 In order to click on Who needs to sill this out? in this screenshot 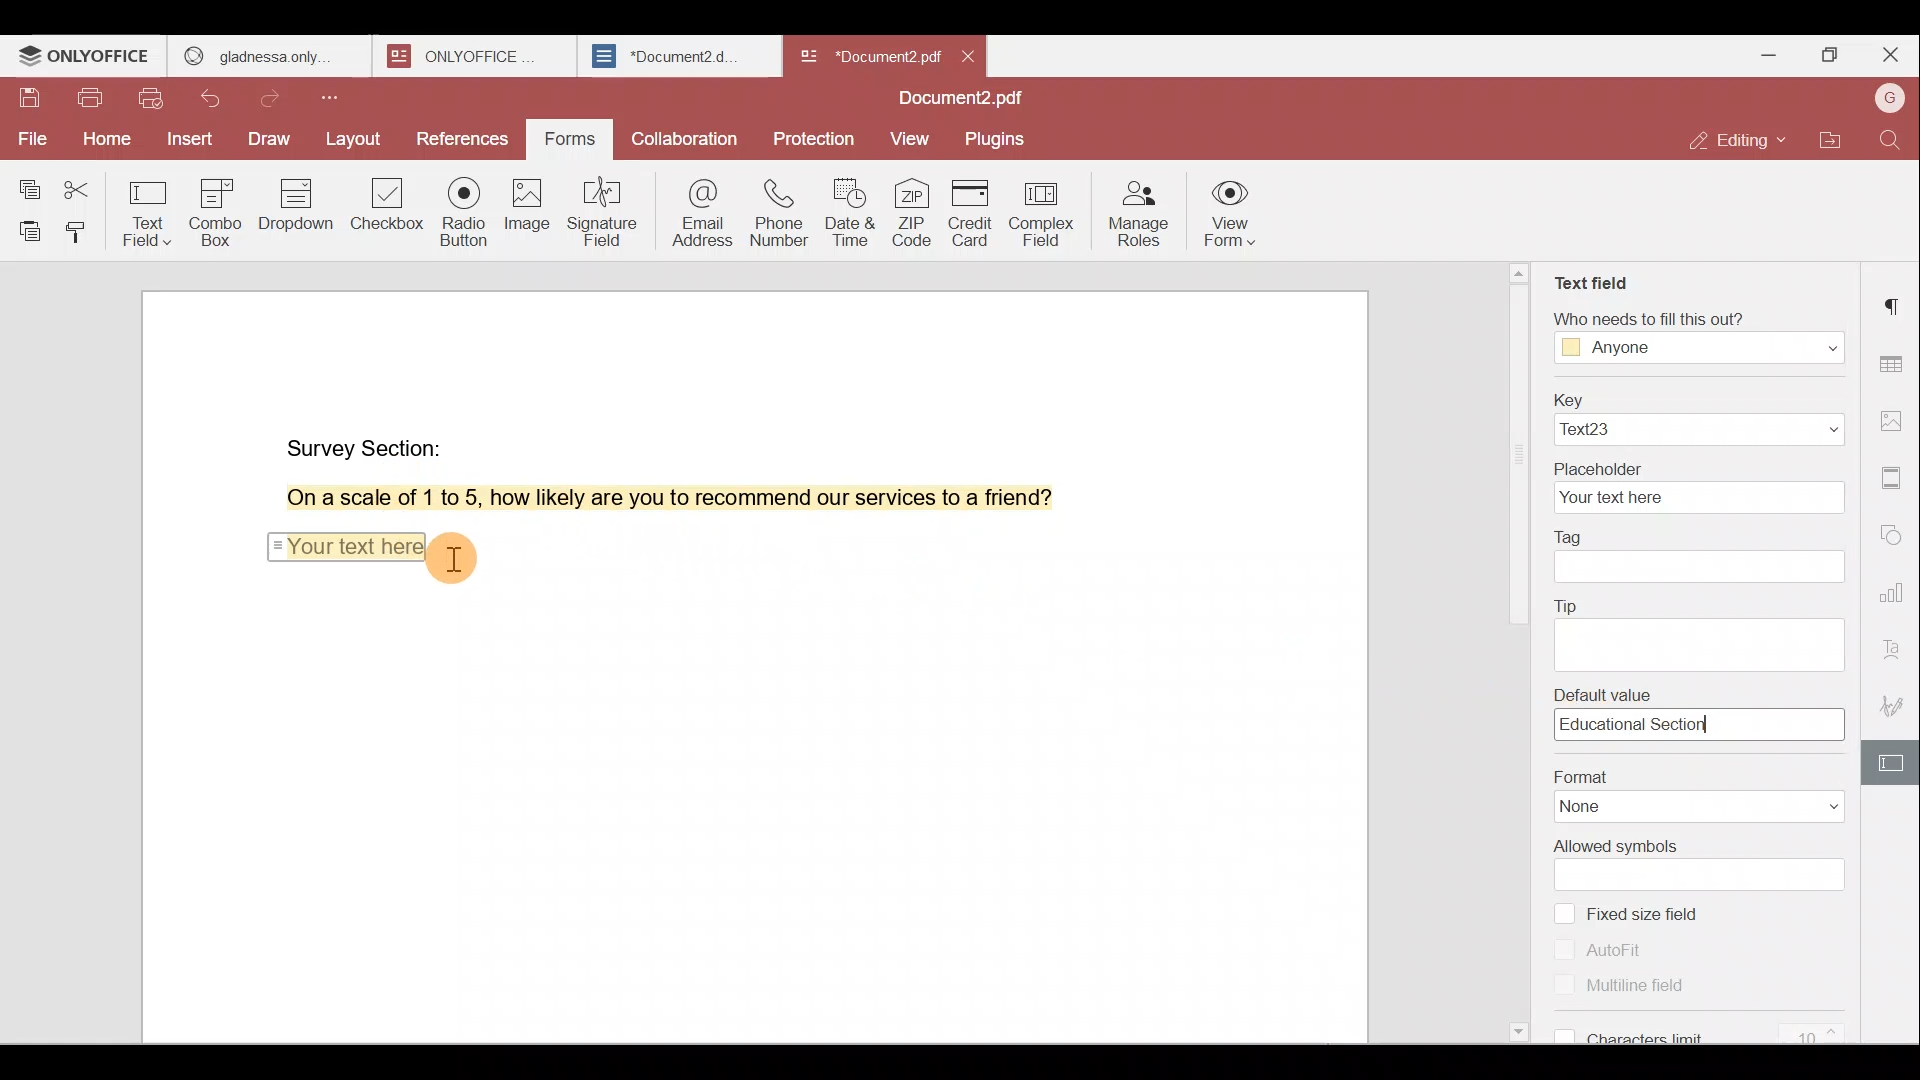, I will do `click(1698, 336)`.